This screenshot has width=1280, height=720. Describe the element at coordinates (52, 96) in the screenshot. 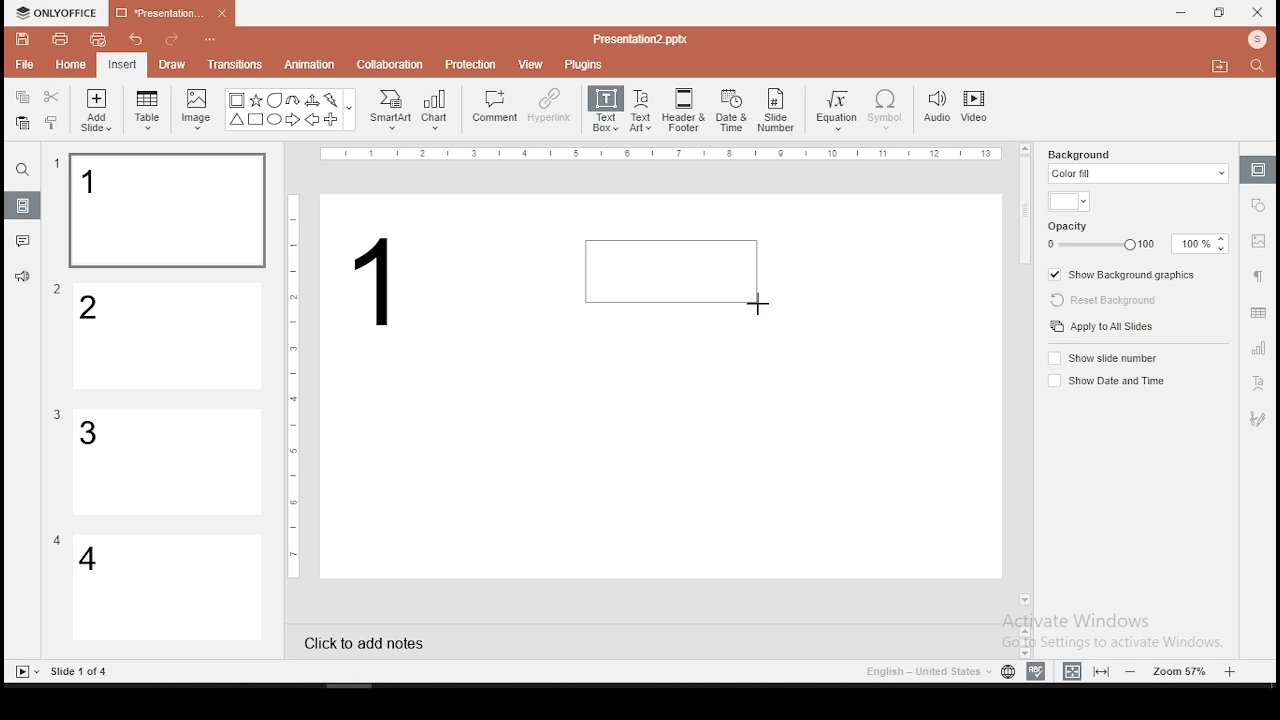

I see `cut` at that location.